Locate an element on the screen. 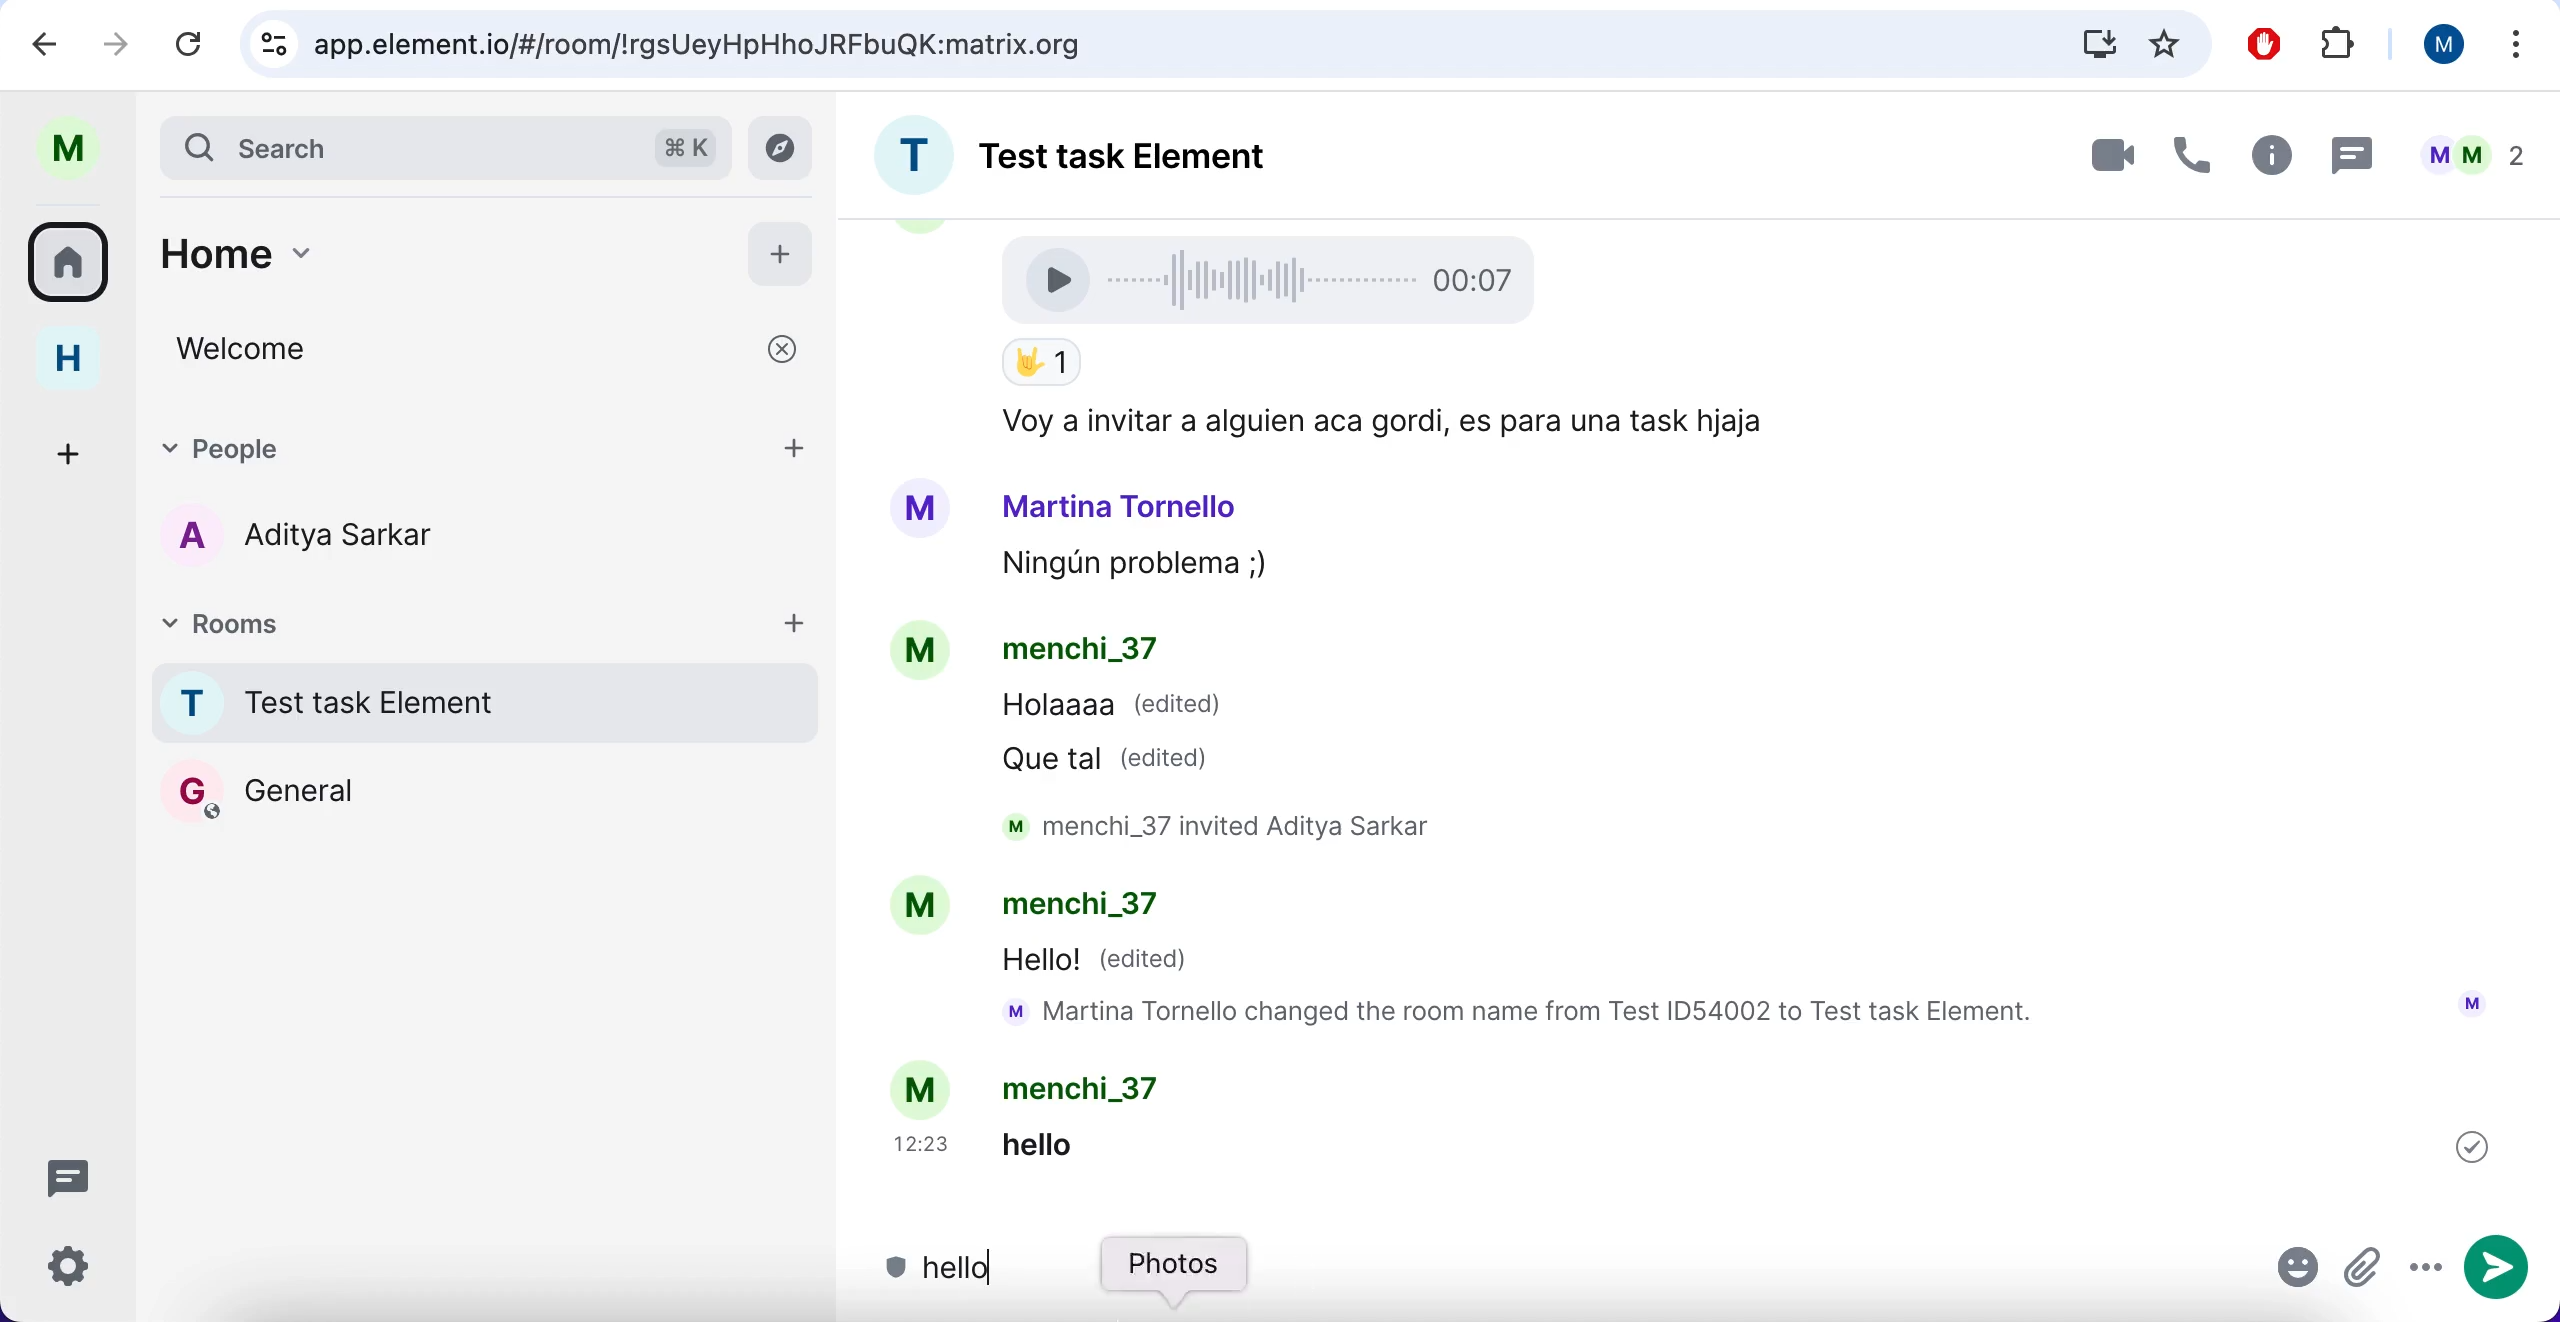 The height and width of the screenshot is (1322, 2560). people is located at coordinates (427, 445).